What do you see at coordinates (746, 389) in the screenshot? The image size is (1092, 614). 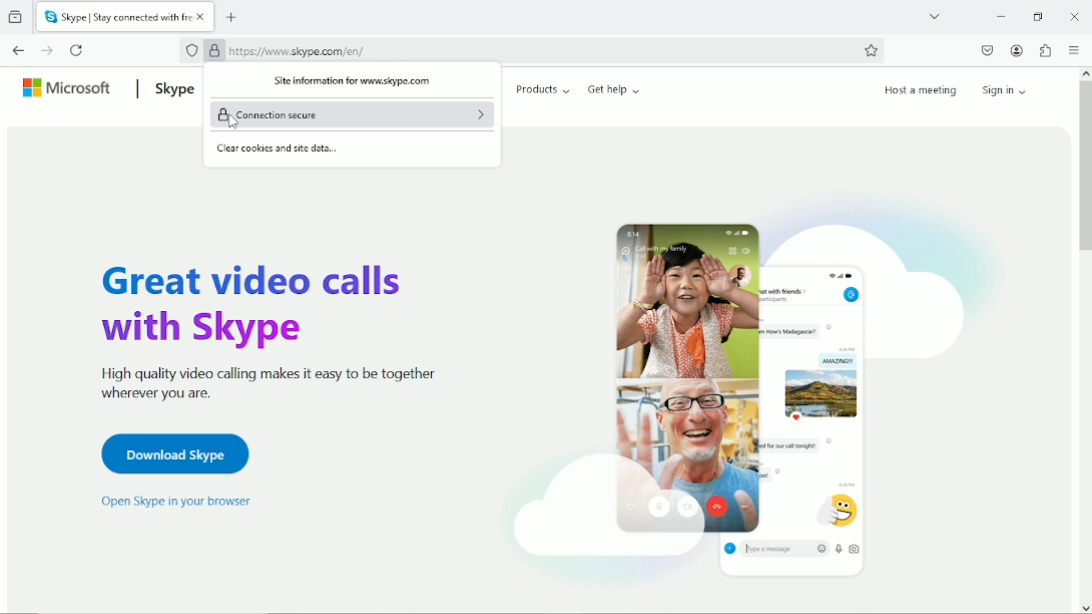 I see `videocall/chat` at bounding box center [746, 389].